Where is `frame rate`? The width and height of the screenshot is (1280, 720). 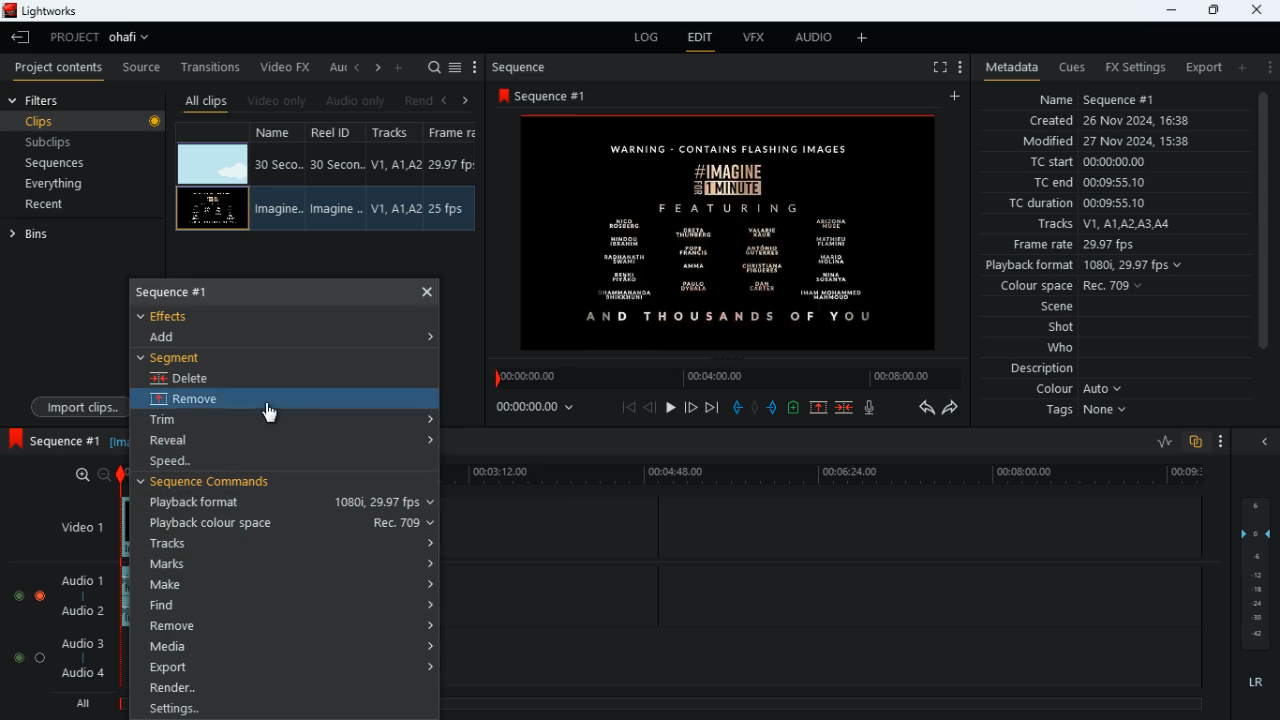 frame rate is located at coordinates (1074, 246).